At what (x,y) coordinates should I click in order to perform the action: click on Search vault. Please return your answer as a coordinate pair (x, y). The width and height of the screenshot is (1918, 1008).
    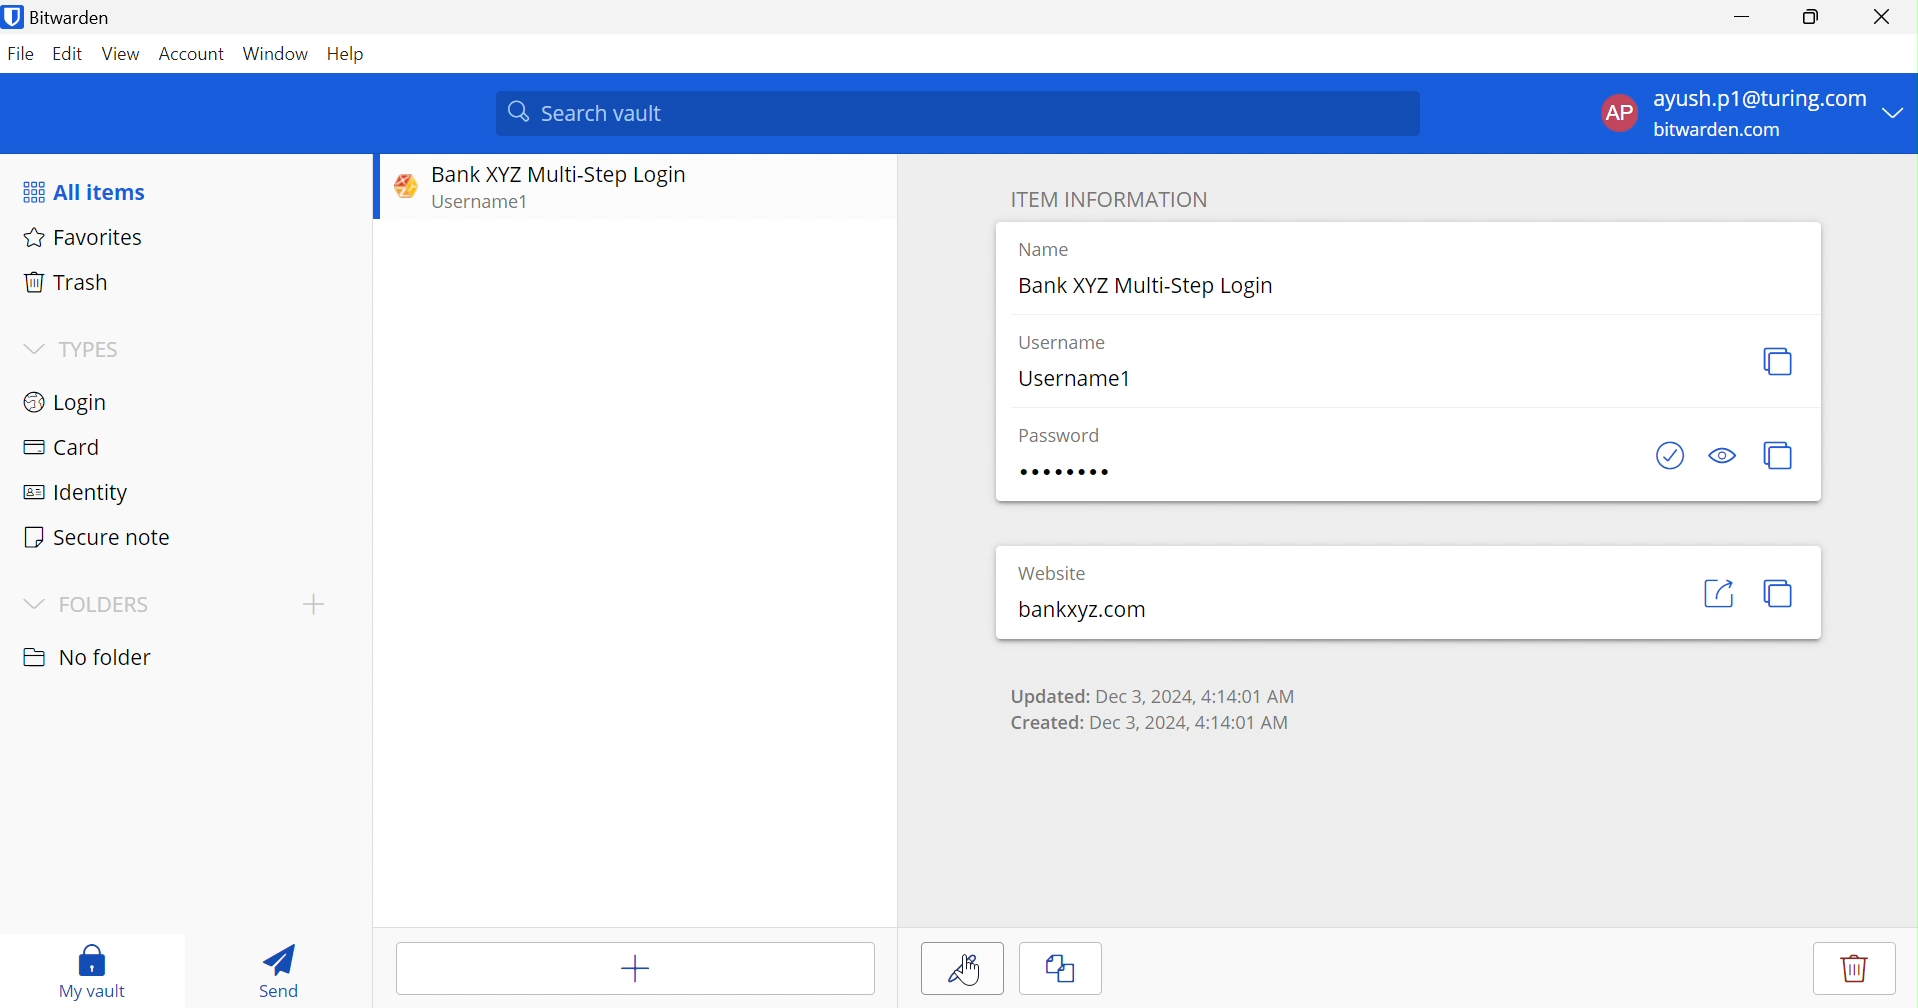
    Looking at the image, I should click on (961, 112).